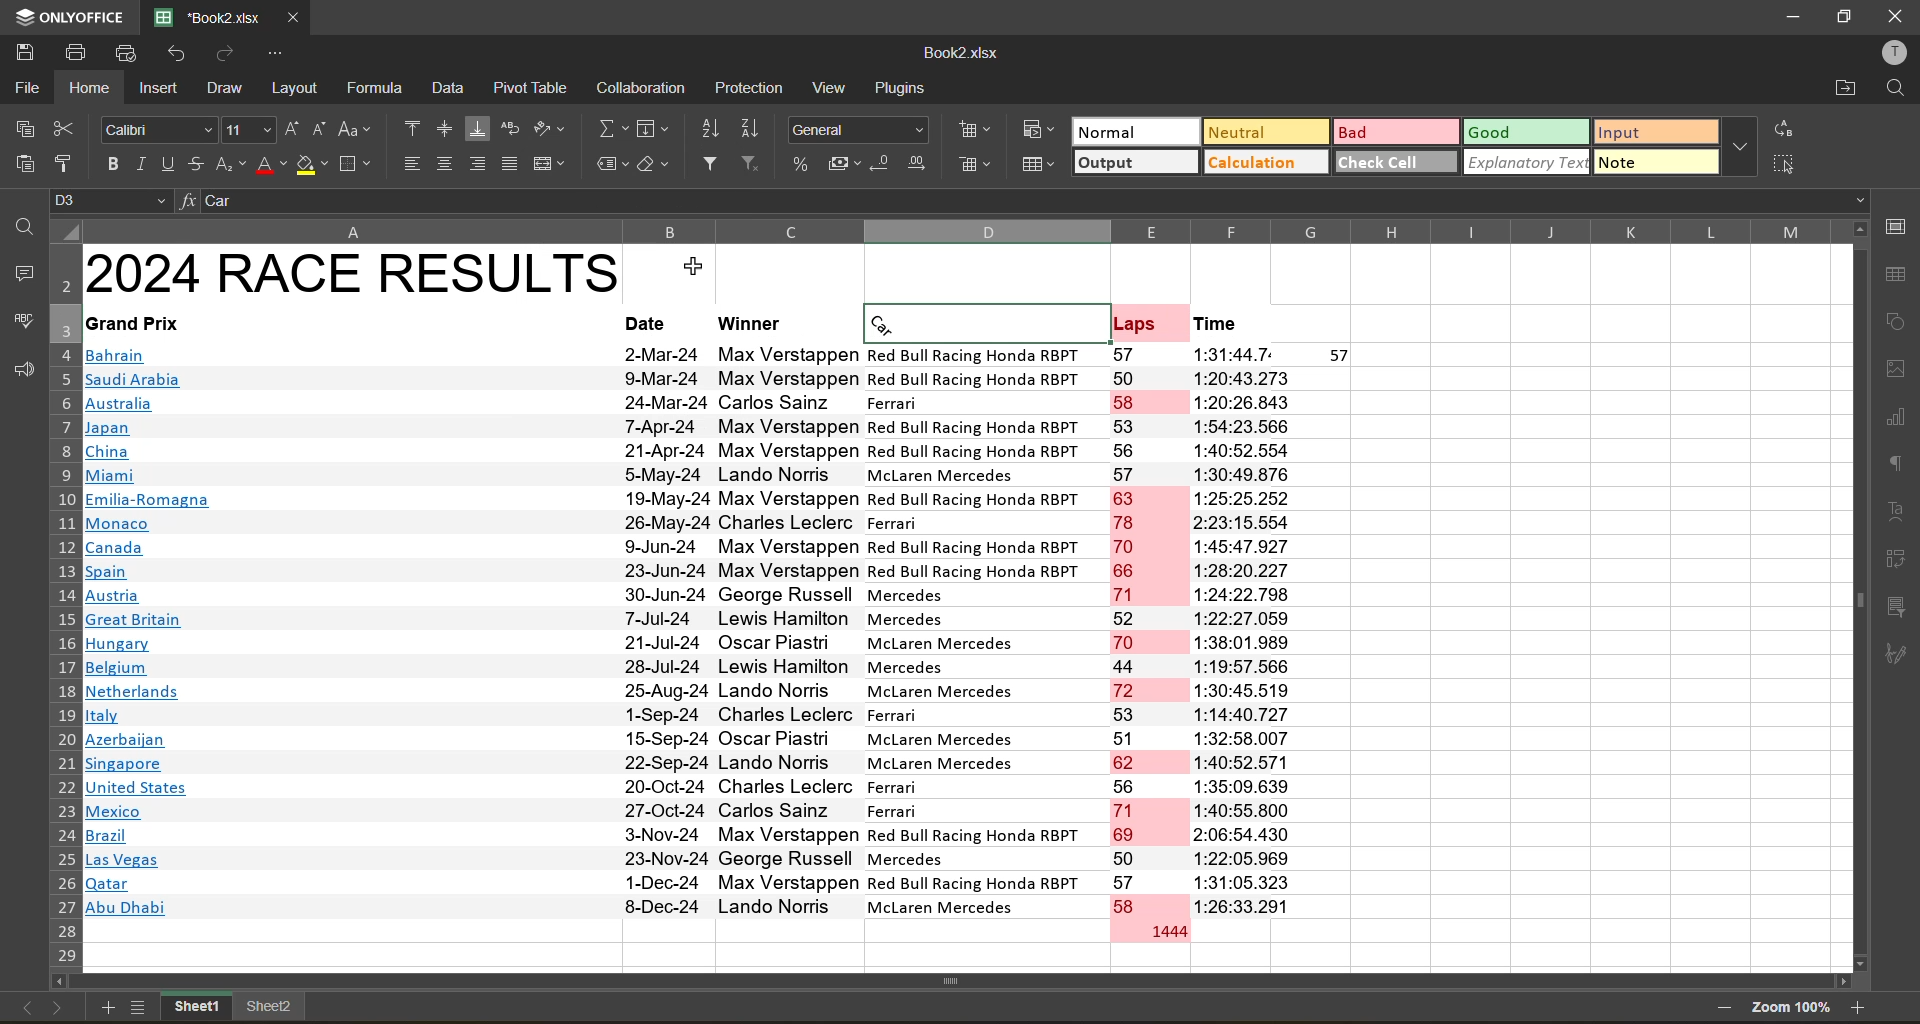 The height and width of the screenshot is (1024, 1920). What do you see at coordinates (1132, 162) in the screenshot?
I see `output` at bounding box center [1132, 162].